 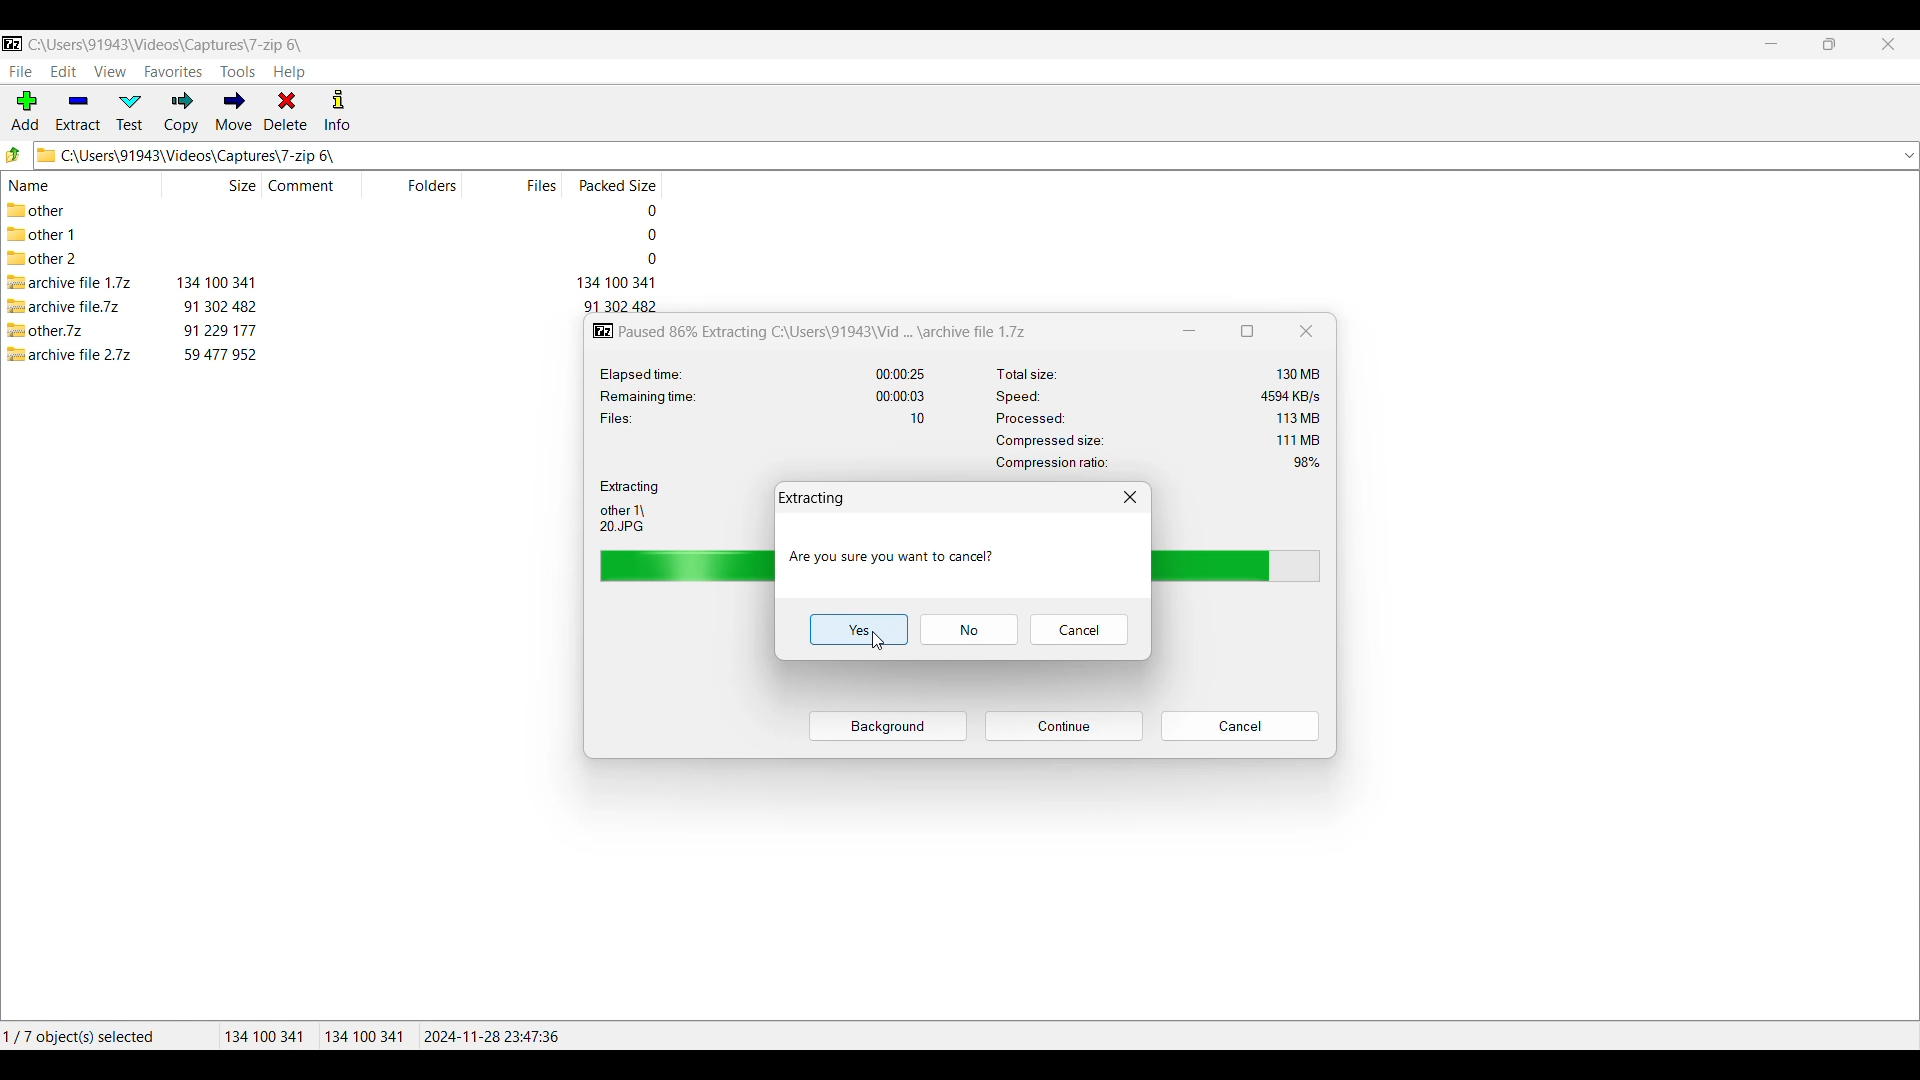 I want to click on Extracting, so click(x=813, y=498).